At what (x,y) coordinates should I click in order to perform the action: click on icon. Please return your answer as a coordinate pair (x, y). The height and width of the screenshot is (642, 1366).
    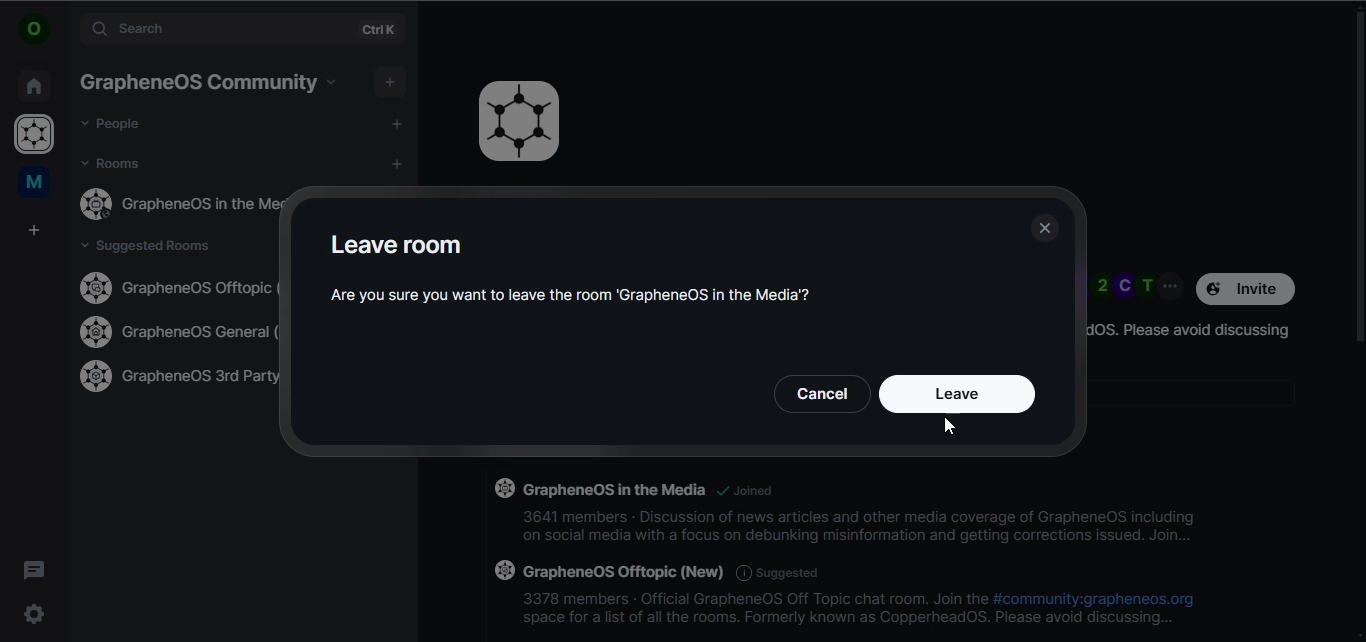
    Looking at the image, I should click on (520, 121).